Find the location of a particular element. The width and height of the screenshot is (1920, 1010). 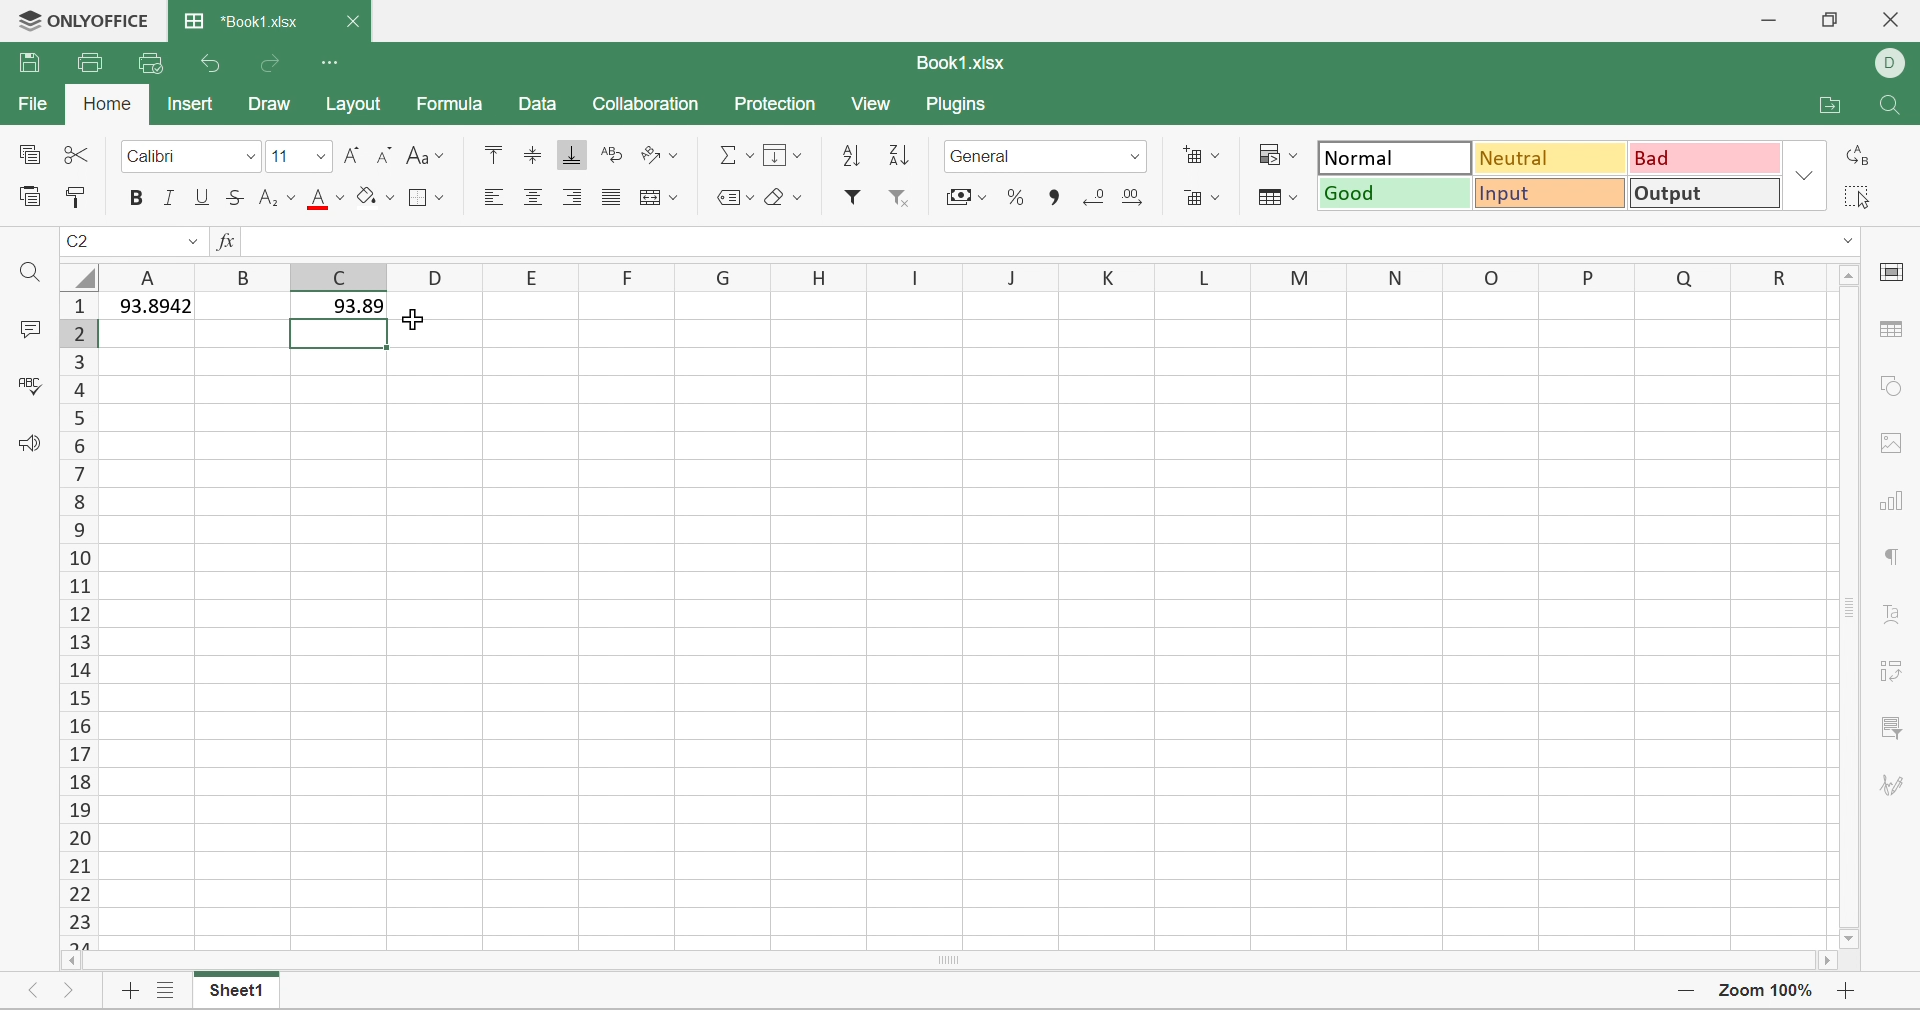

Scroll Right is located at coordinates (1821, 963).